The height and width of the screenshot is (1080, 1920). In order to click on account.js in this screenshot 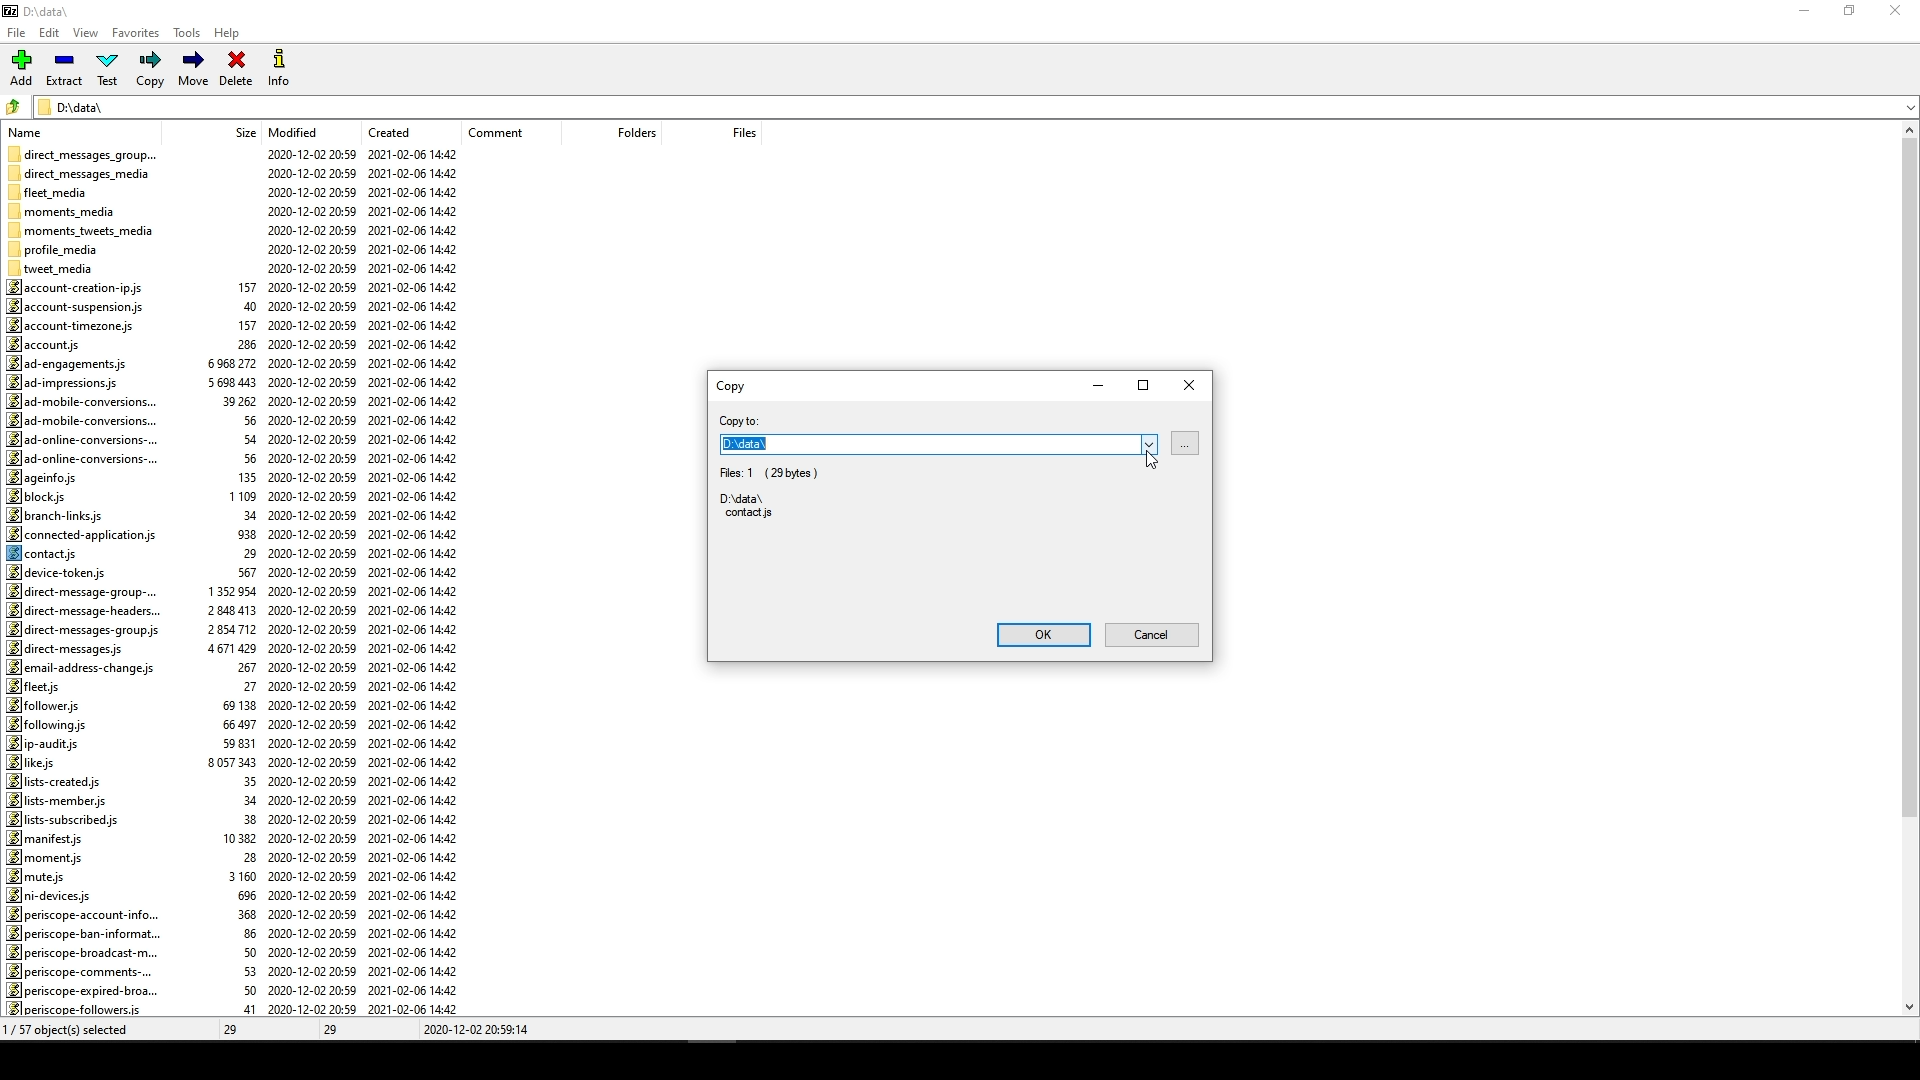, I will do `click(50, 343)`.